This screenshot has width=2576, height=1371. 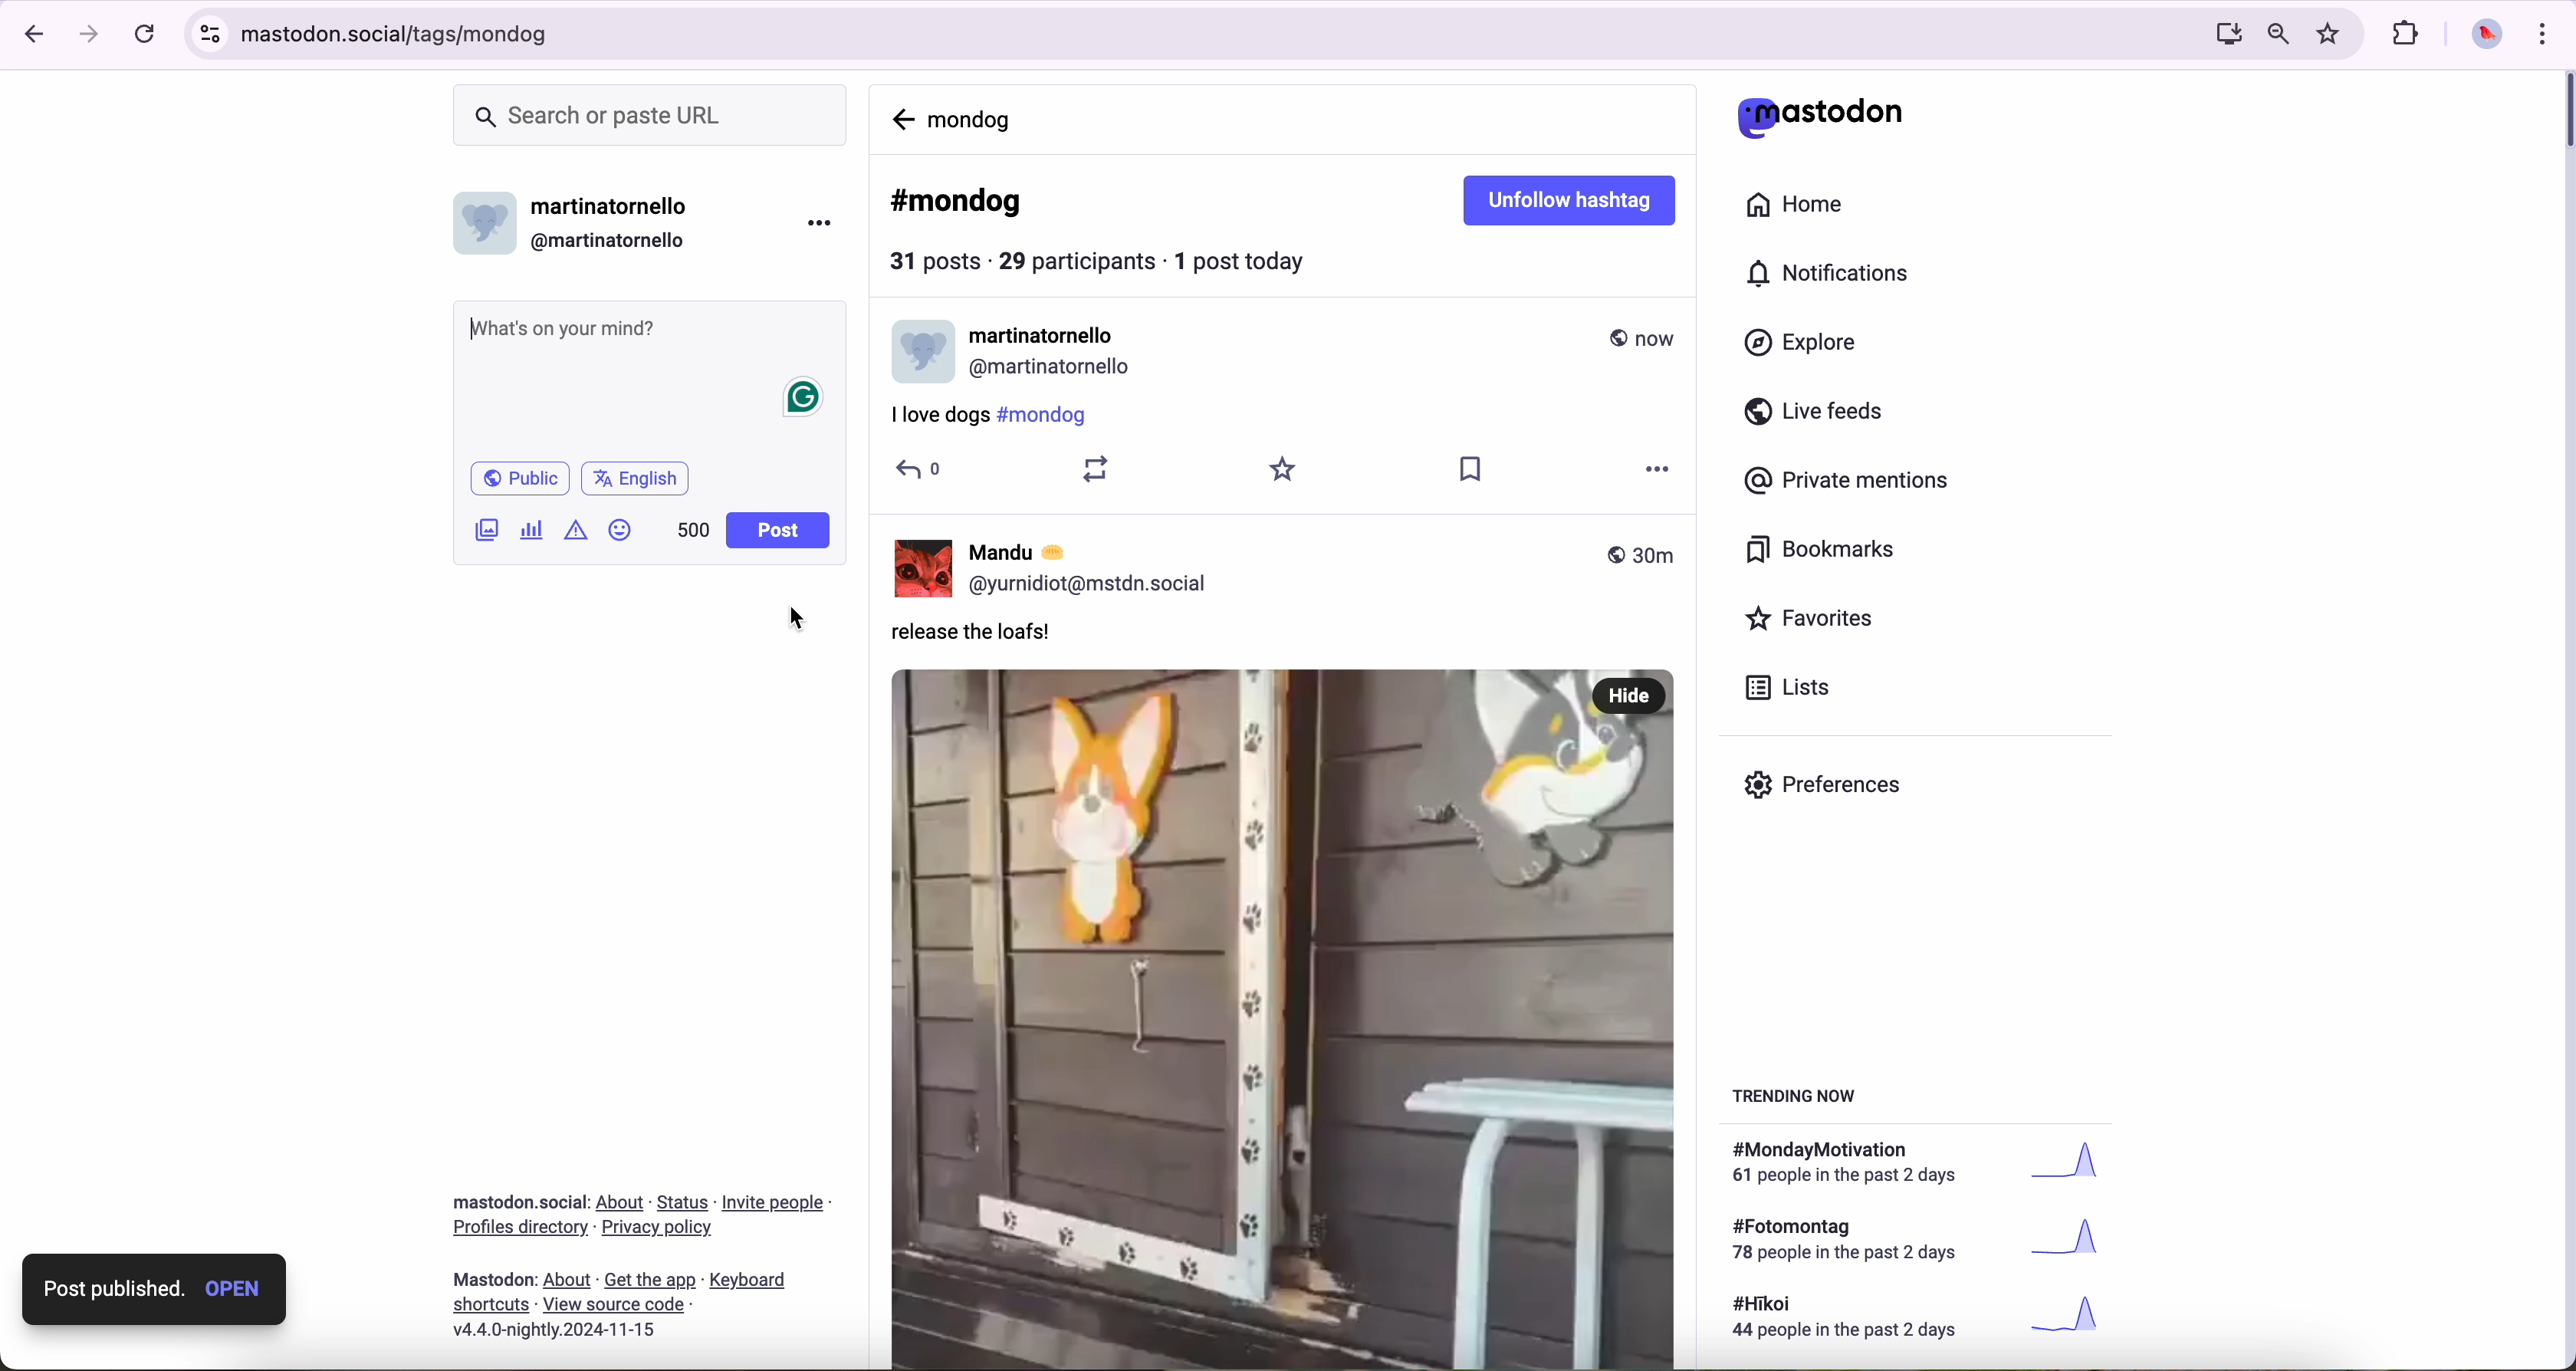 I want to click on link, so click(x=622, y=1203).